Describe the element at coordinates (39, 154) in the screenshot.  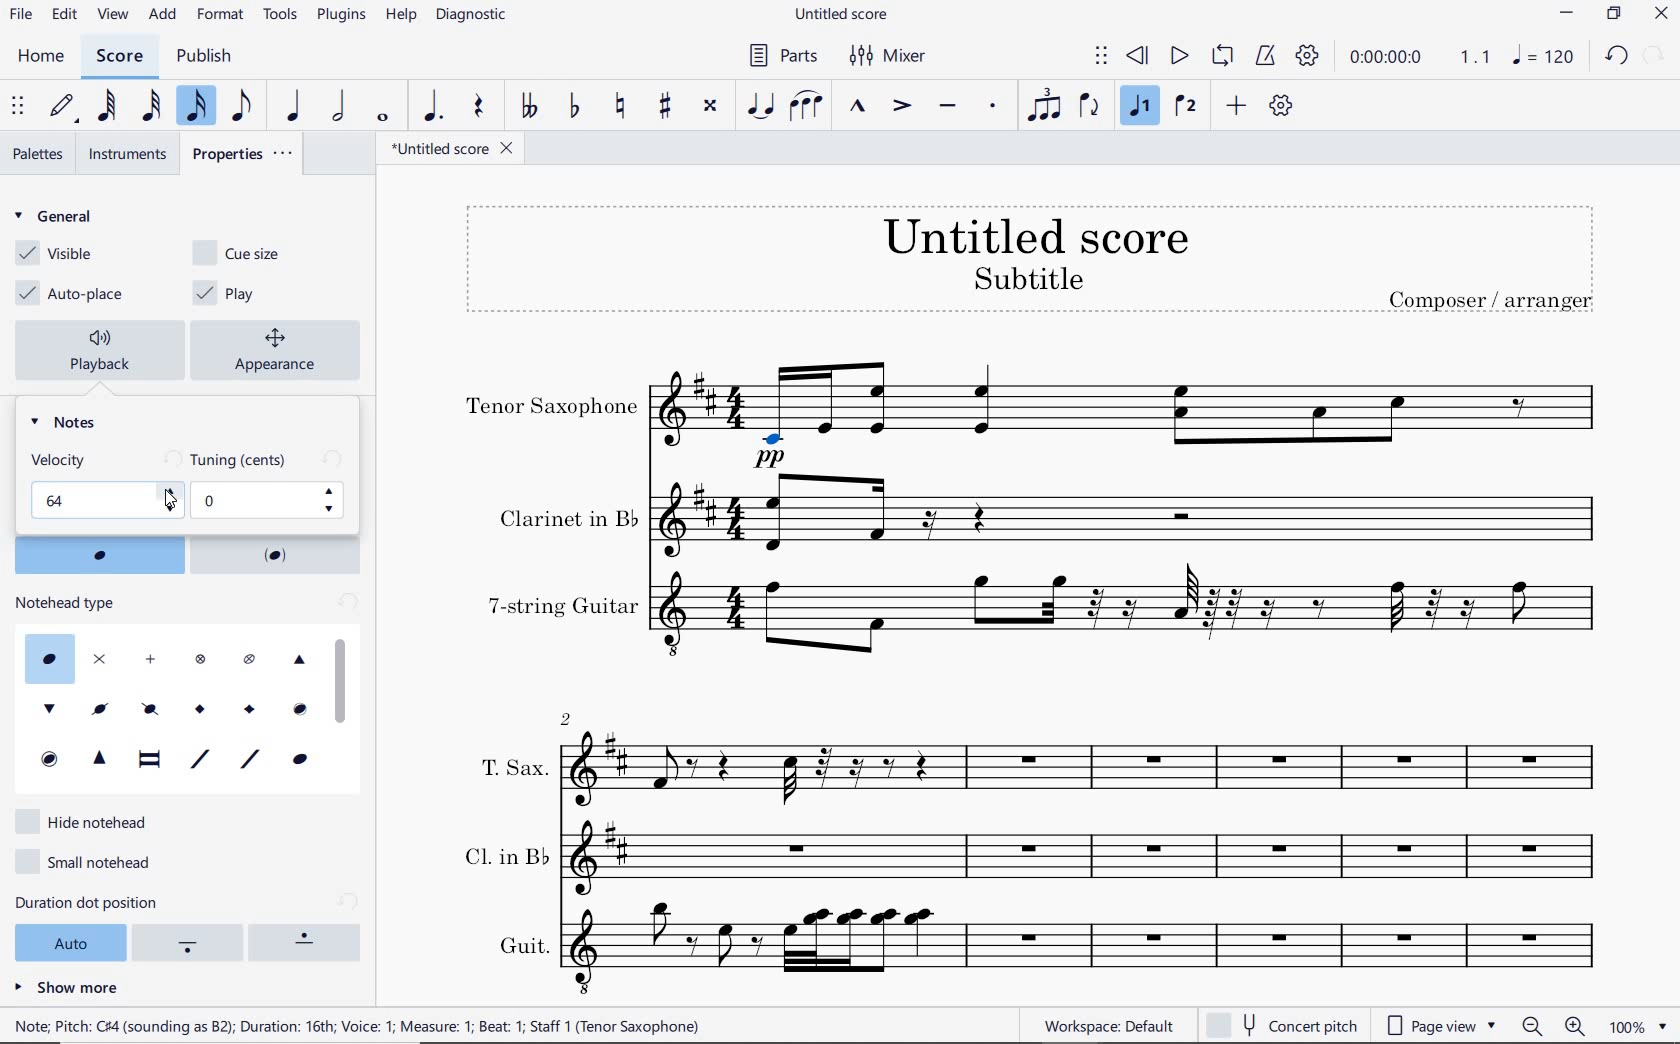
I see `palettes` at that location.